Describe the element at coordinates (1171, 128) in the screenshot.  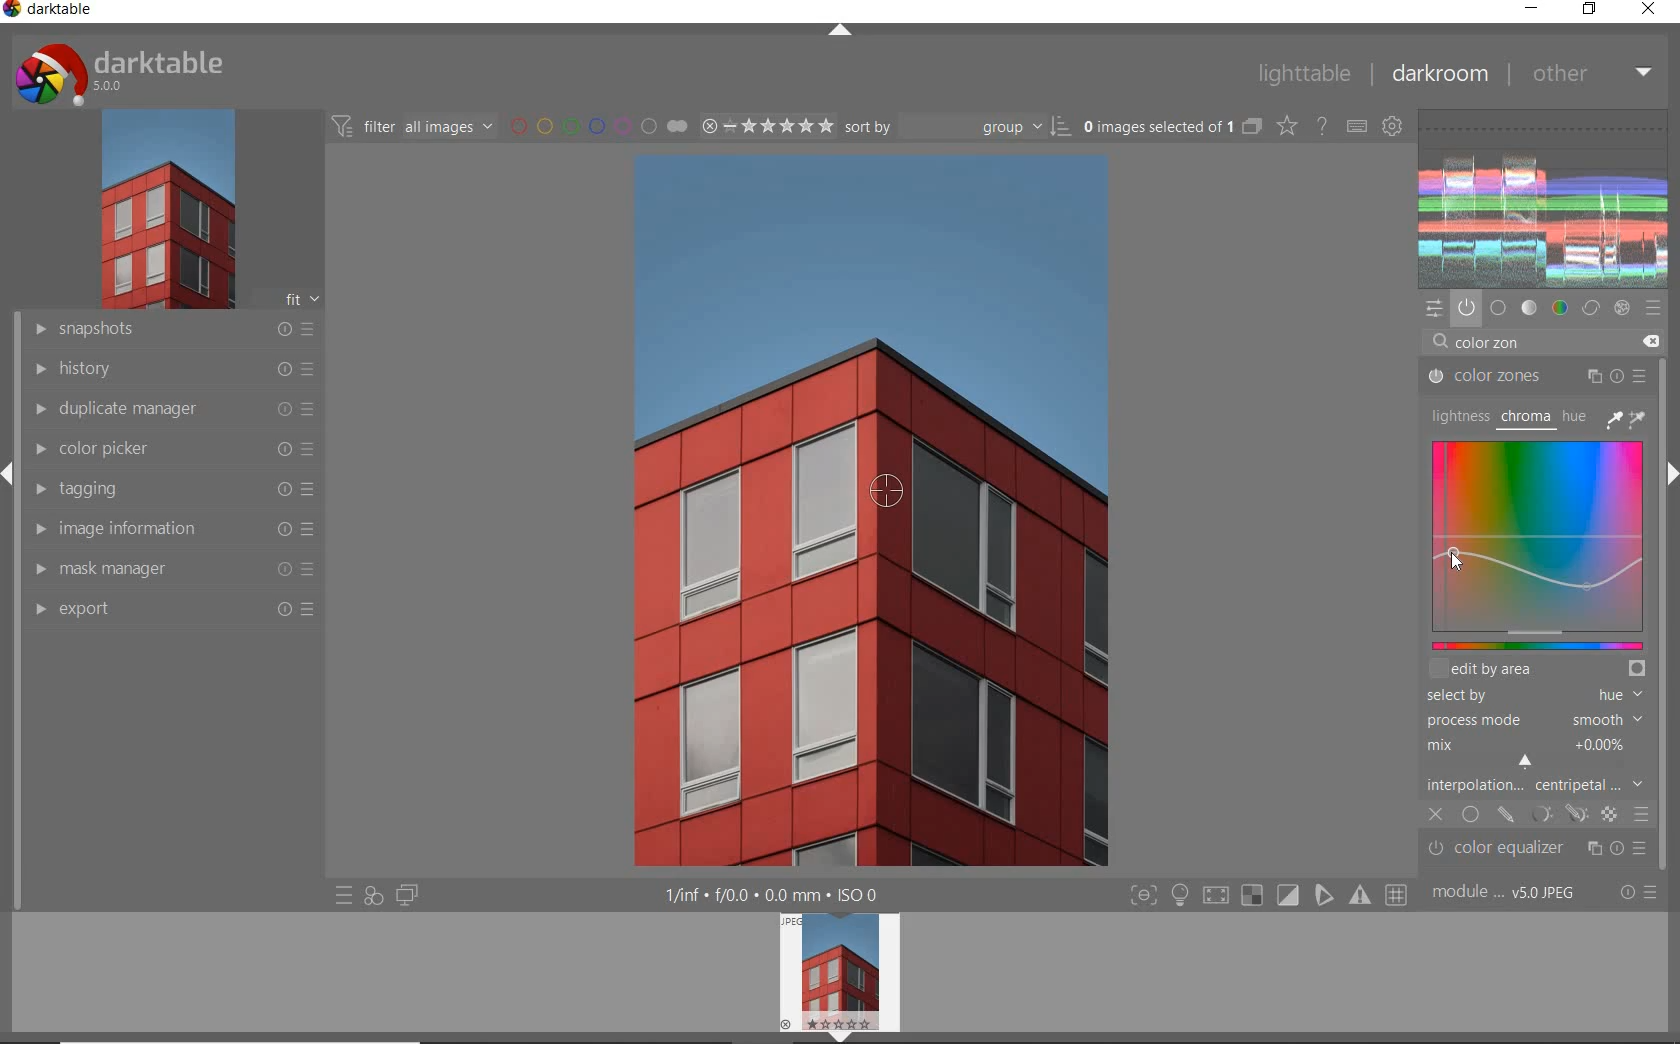
I see `selected images` at that location.